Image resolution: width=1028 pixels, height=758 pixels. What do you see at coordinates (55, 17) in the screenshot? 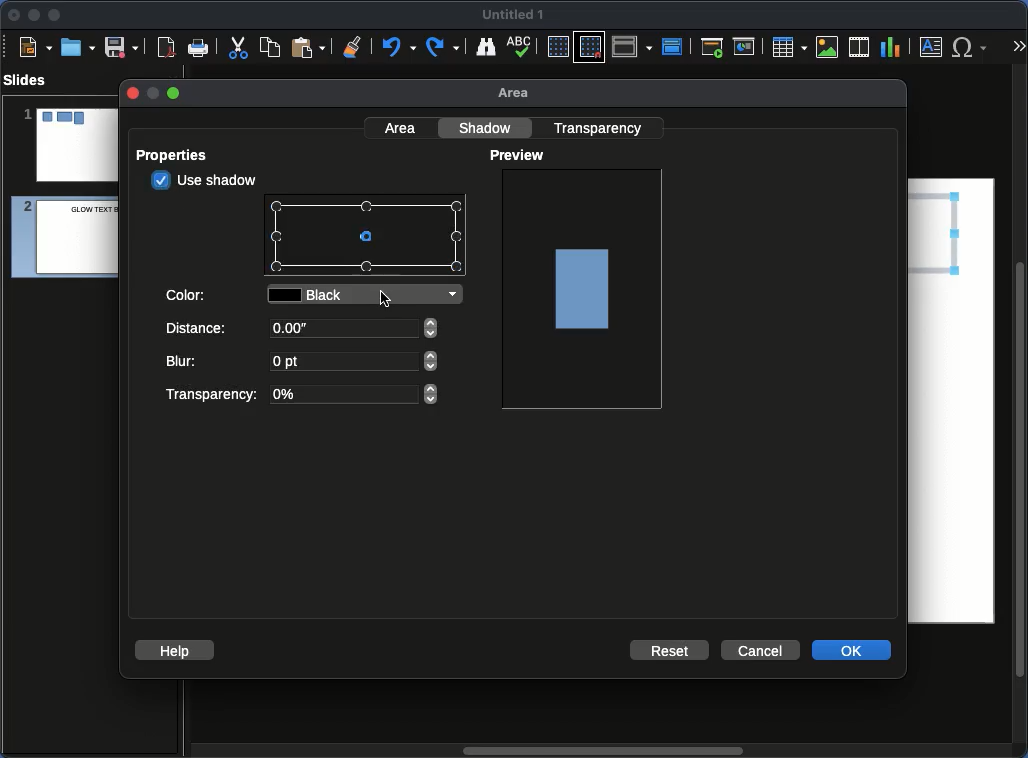
I see `Maximize` at bounding box center [55, 17].